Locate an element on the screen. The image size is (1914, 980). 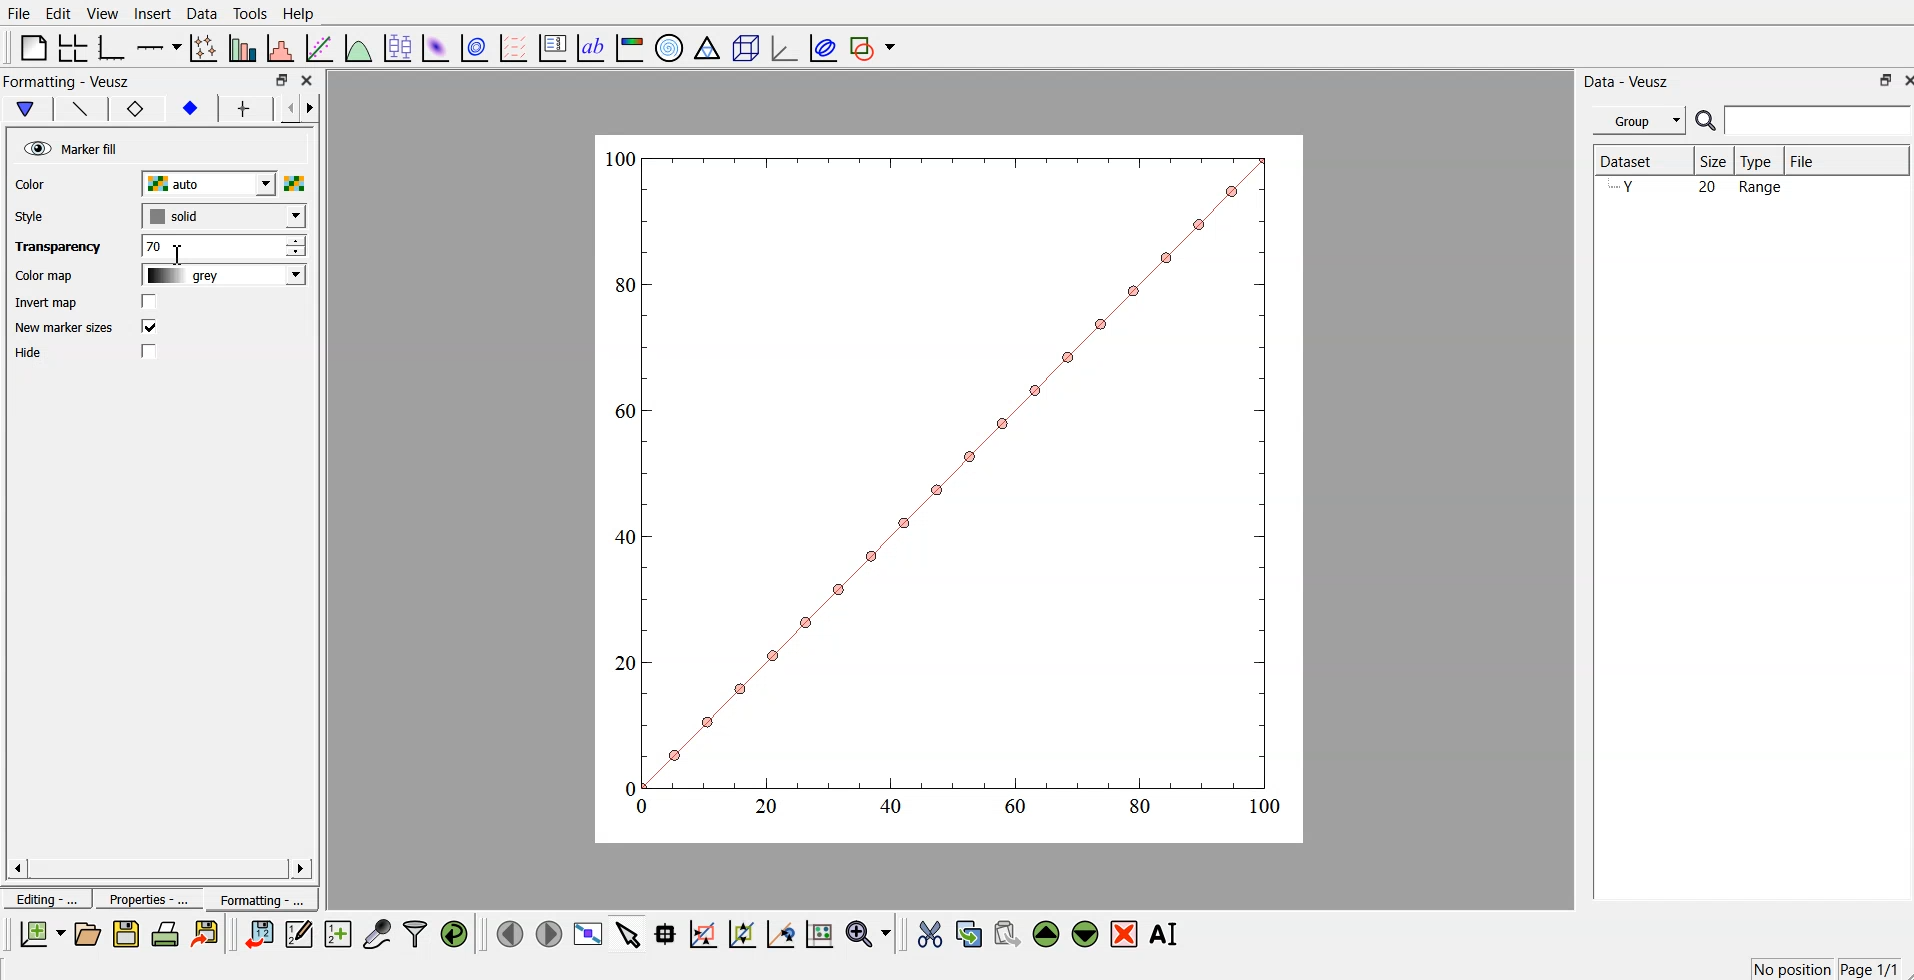
View plot full screen is located at coordinates (589, 933).